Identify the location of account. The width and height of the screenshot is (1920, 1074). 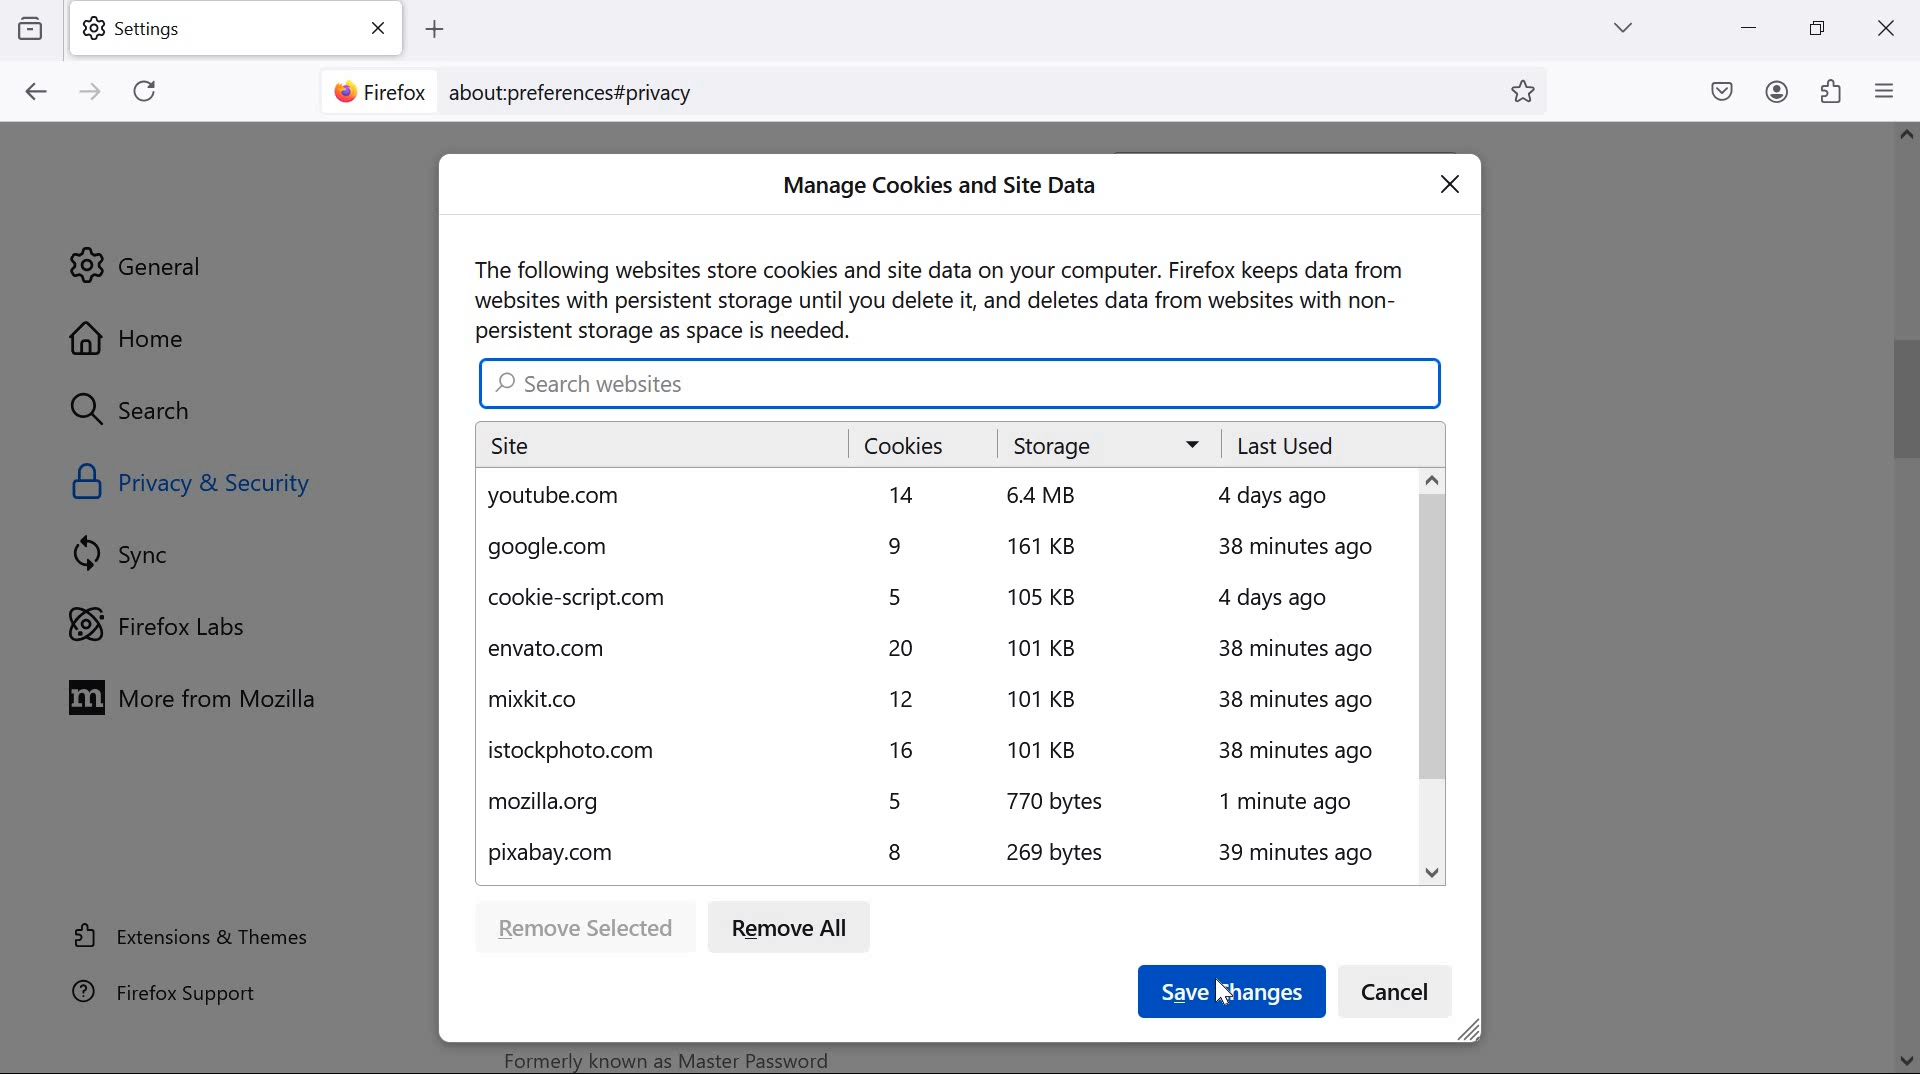
(1778, 92).